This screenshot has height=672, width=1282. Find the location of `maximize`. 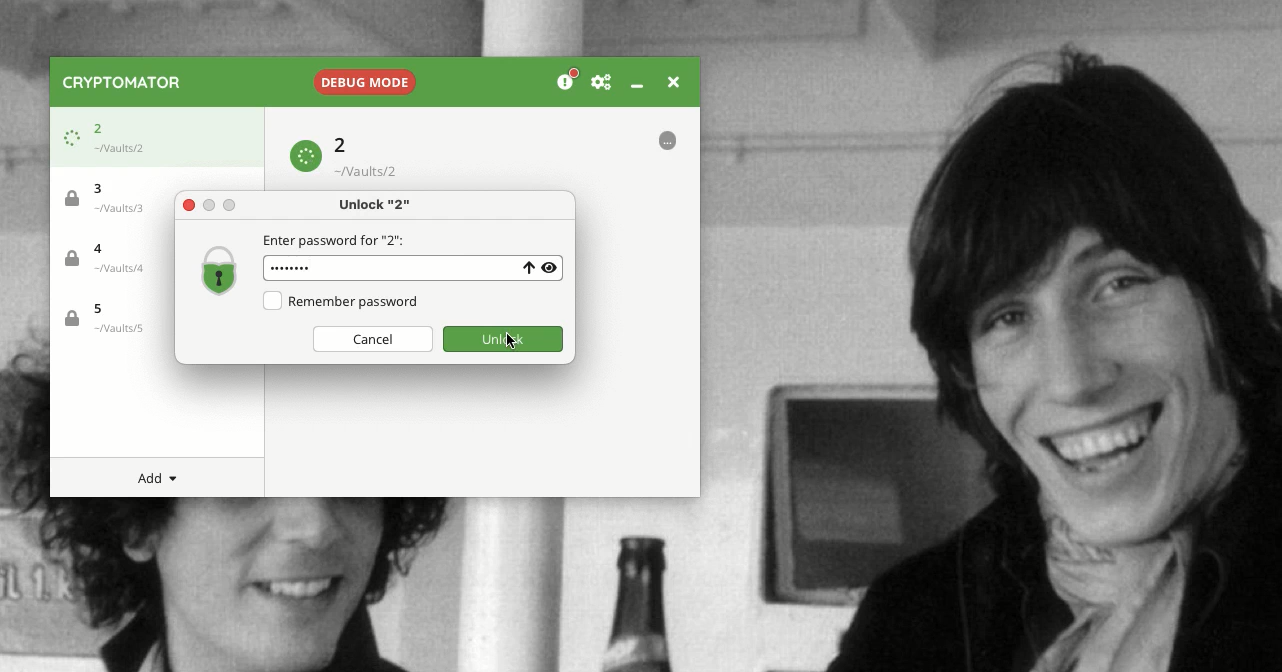

maximize is located at coordinates (232, 205).